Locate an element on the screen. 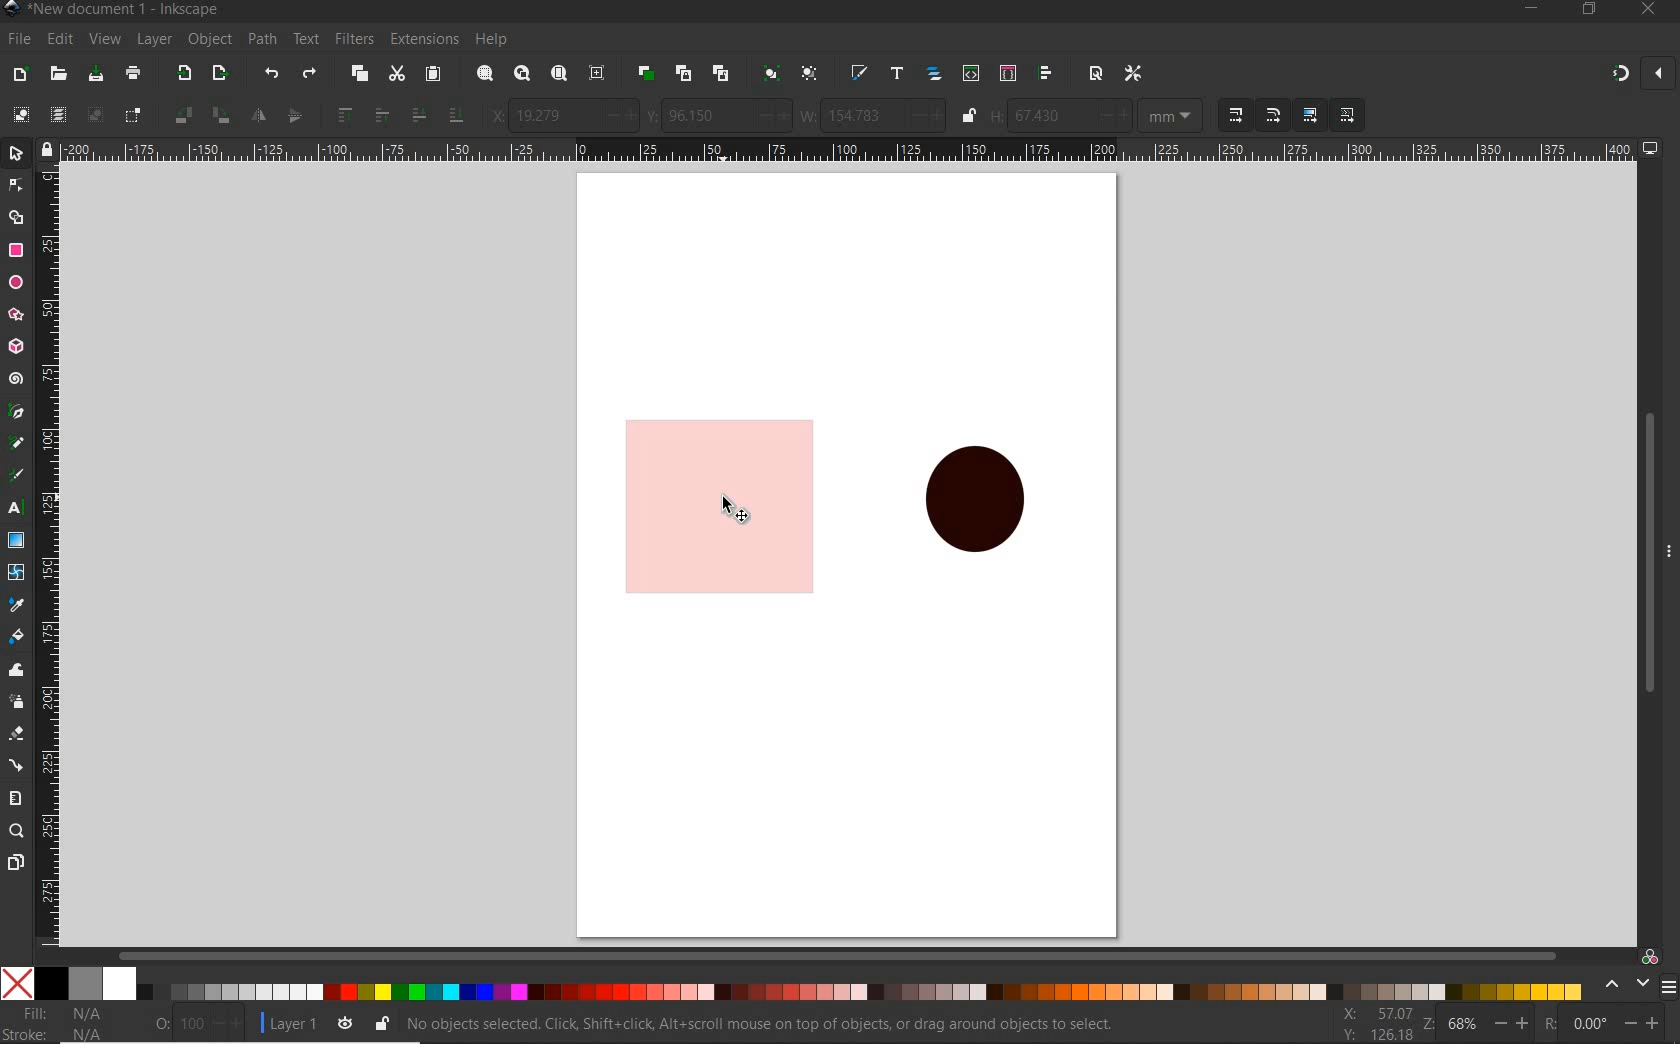 The image size is (1680, 1044). spray tool is located at coordinates (18, 704).